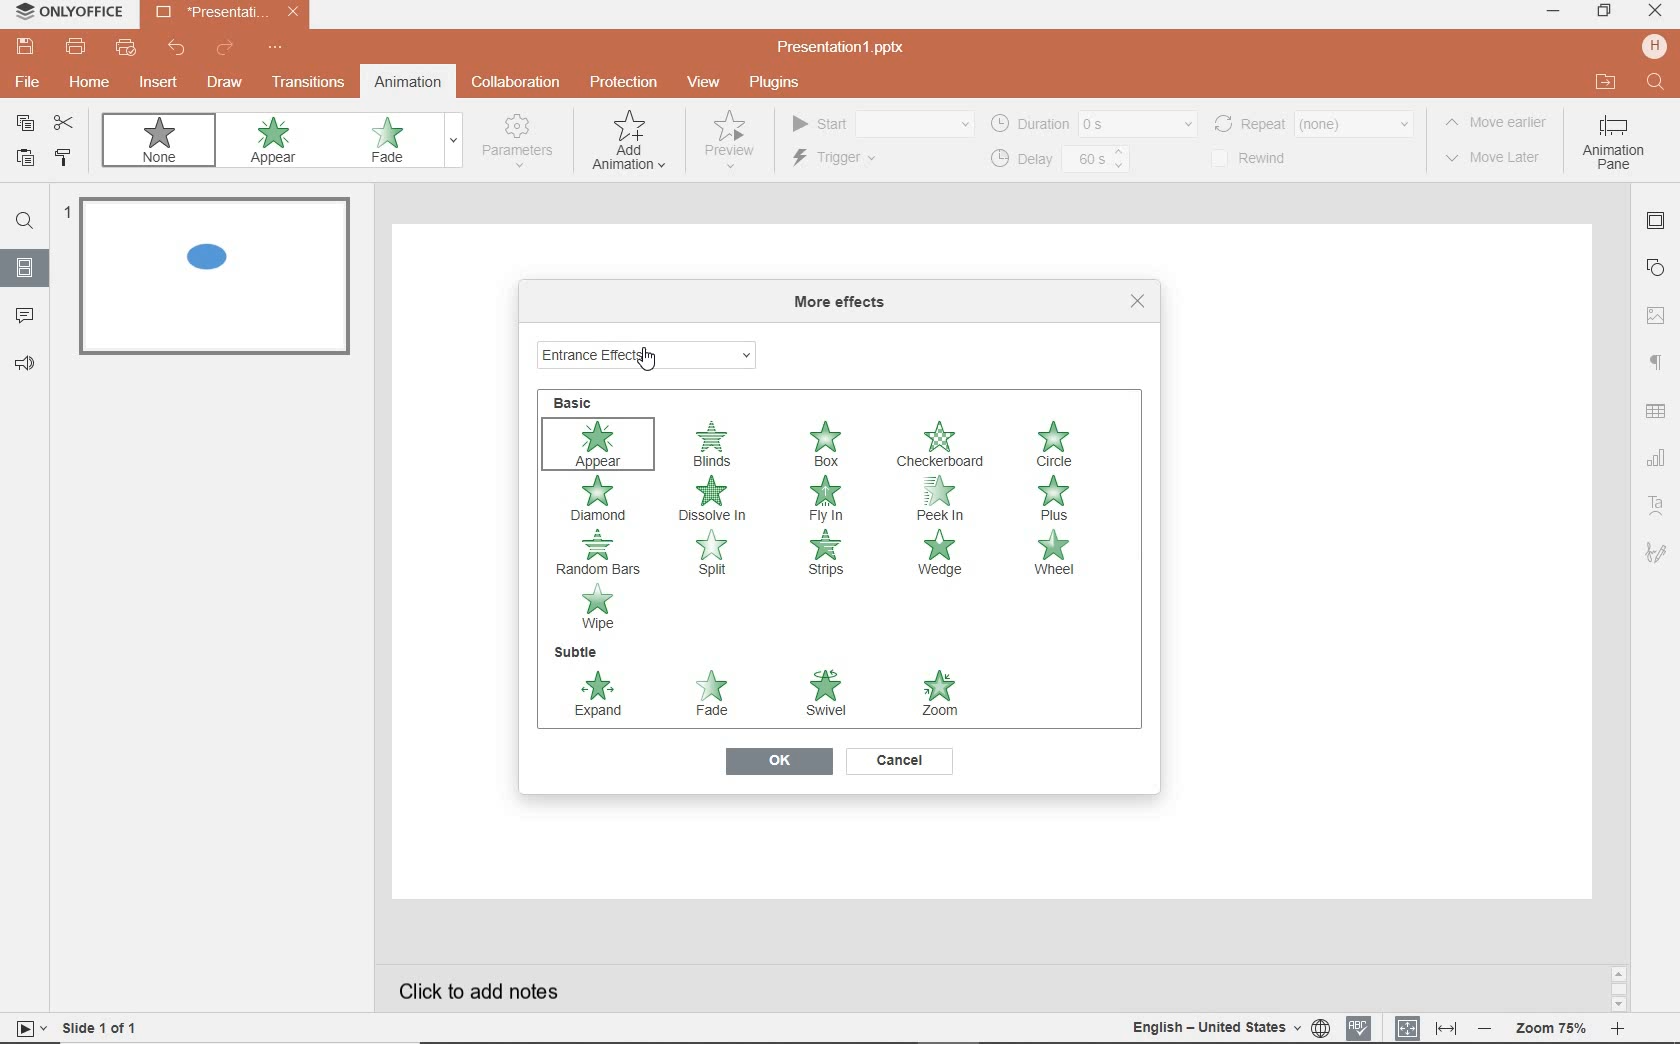 The image size is (1680, 1044). I want to click on redo, so click(224, 49).